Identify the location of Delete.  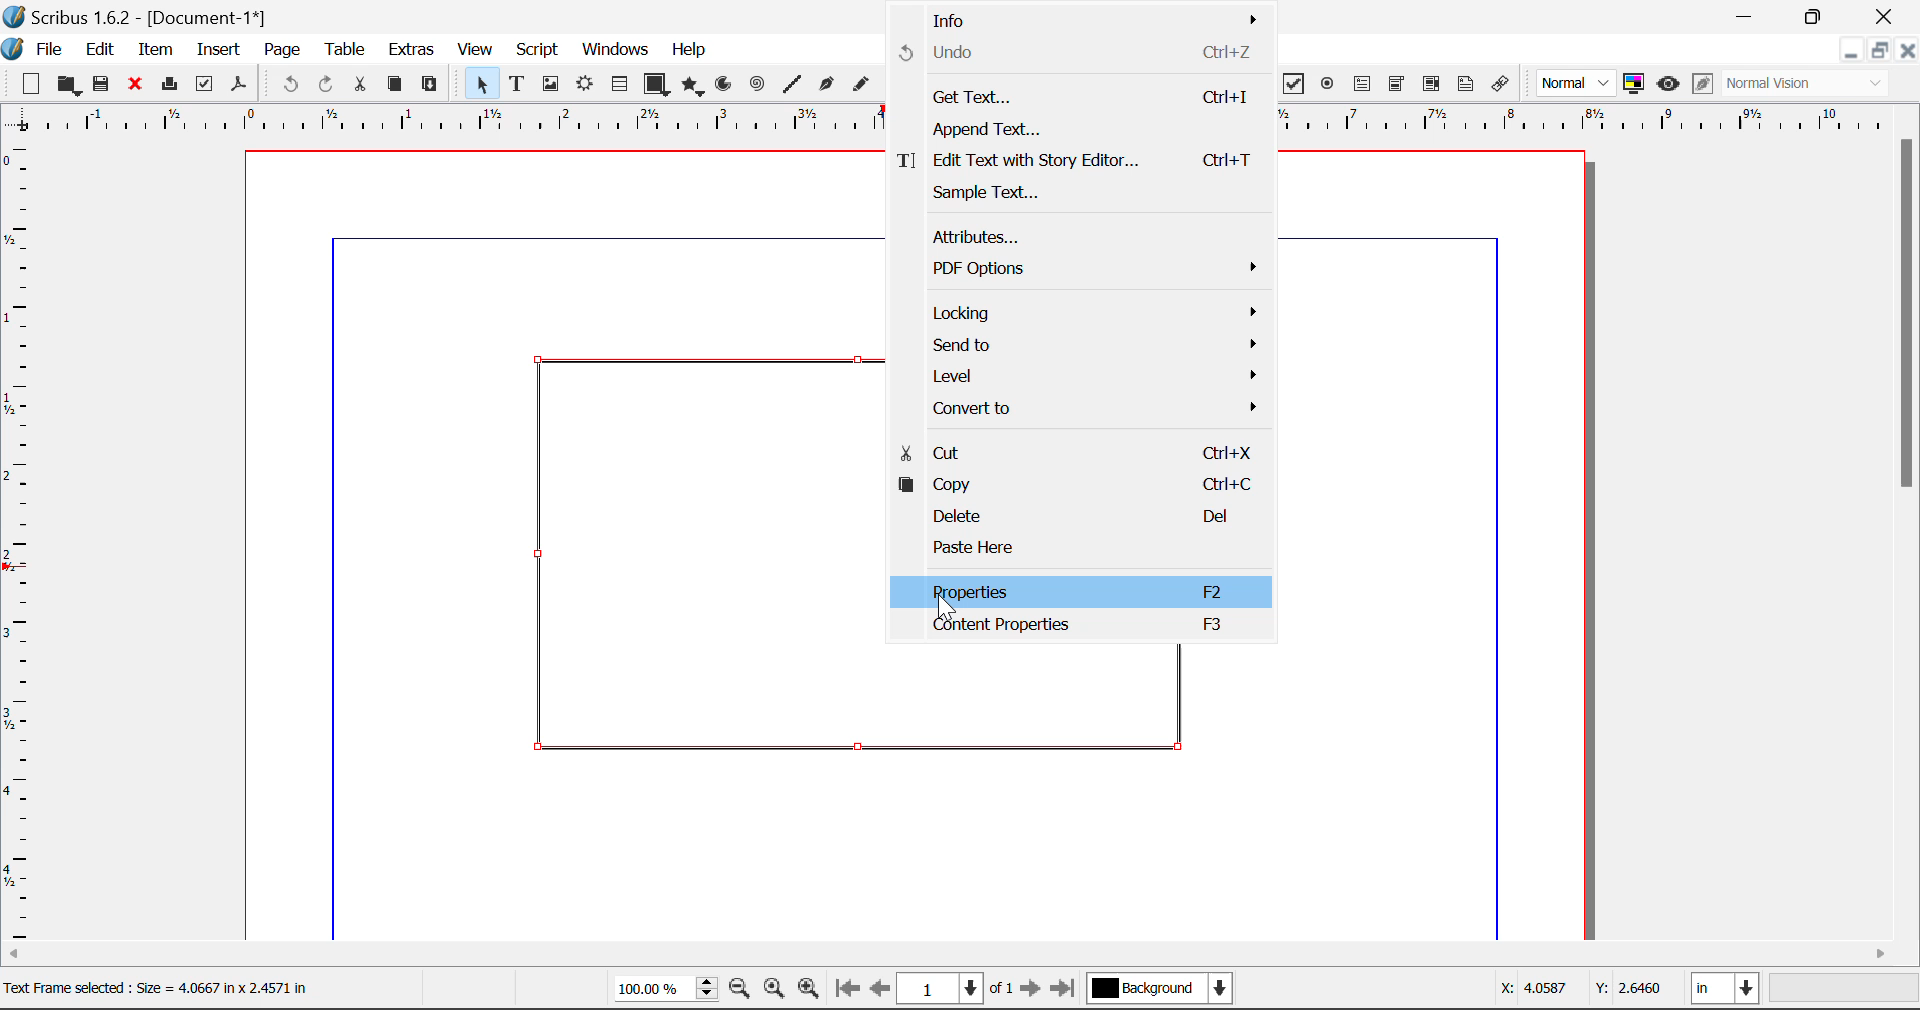
(1079, 515).